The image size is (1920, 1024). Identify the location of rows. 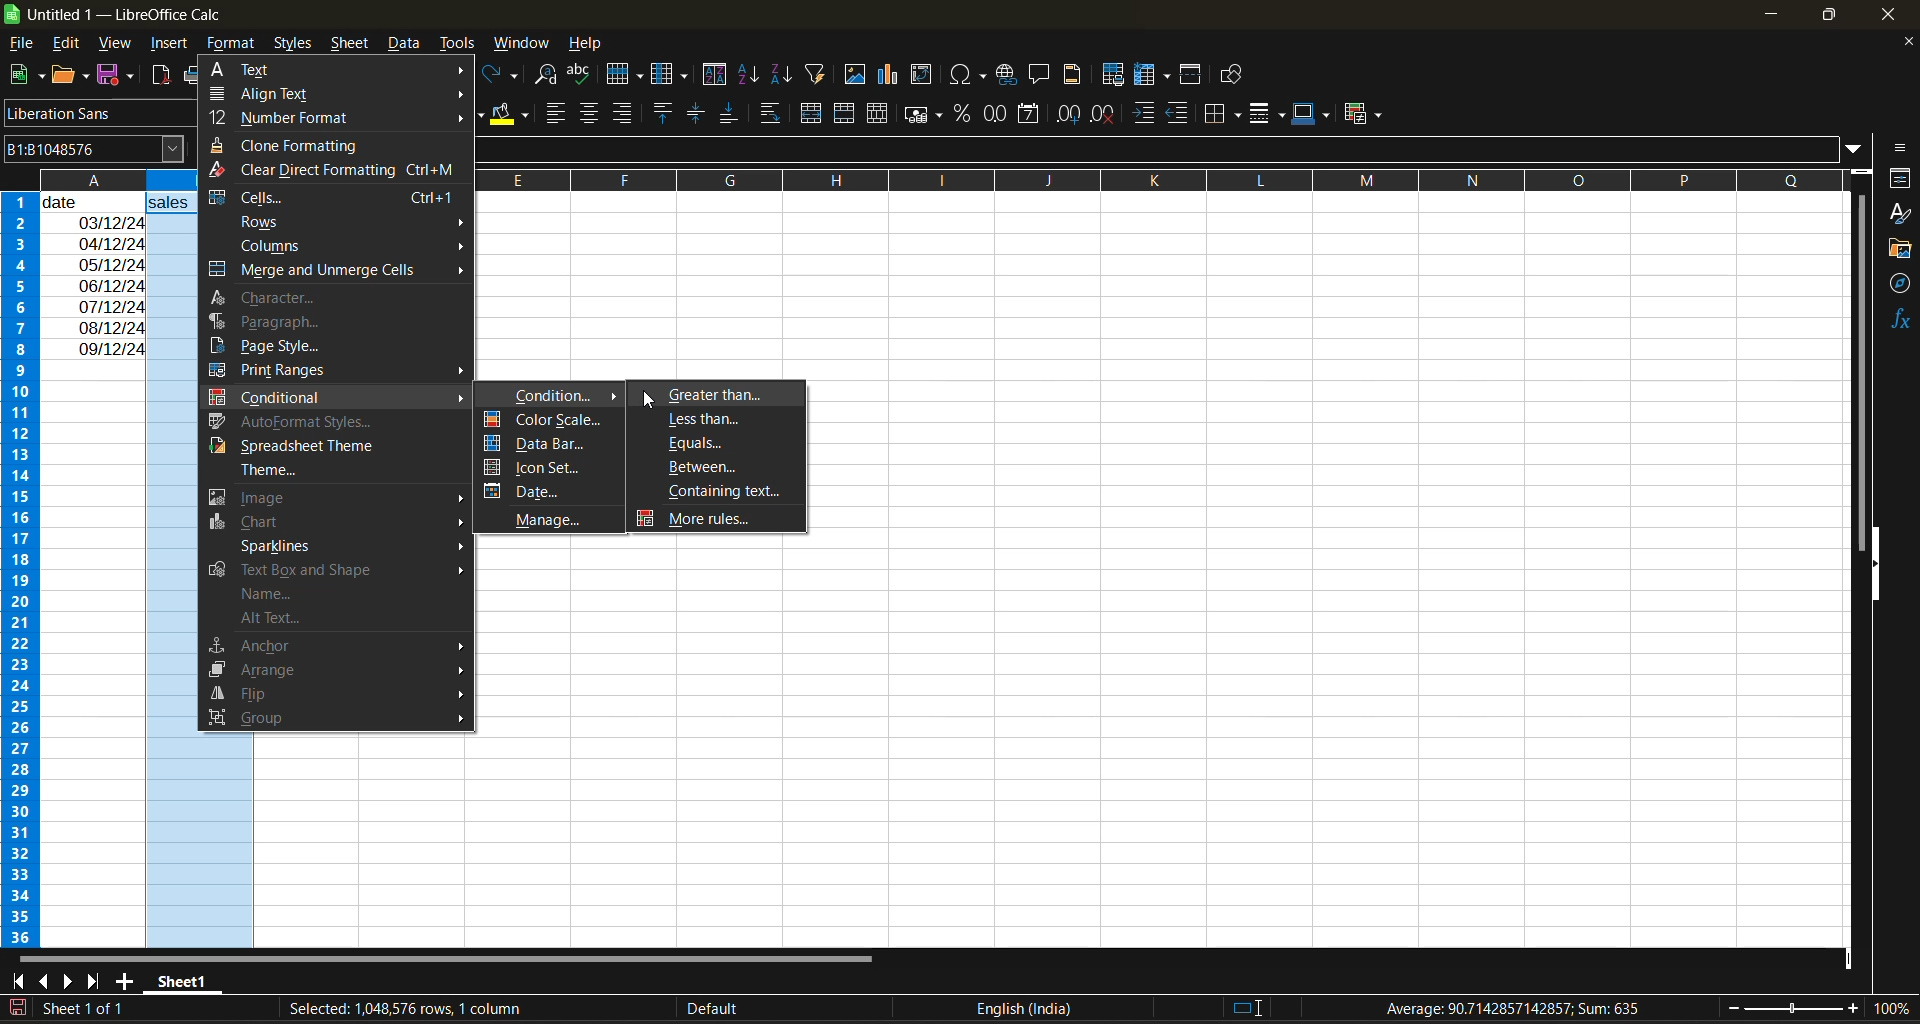
(354, 223).